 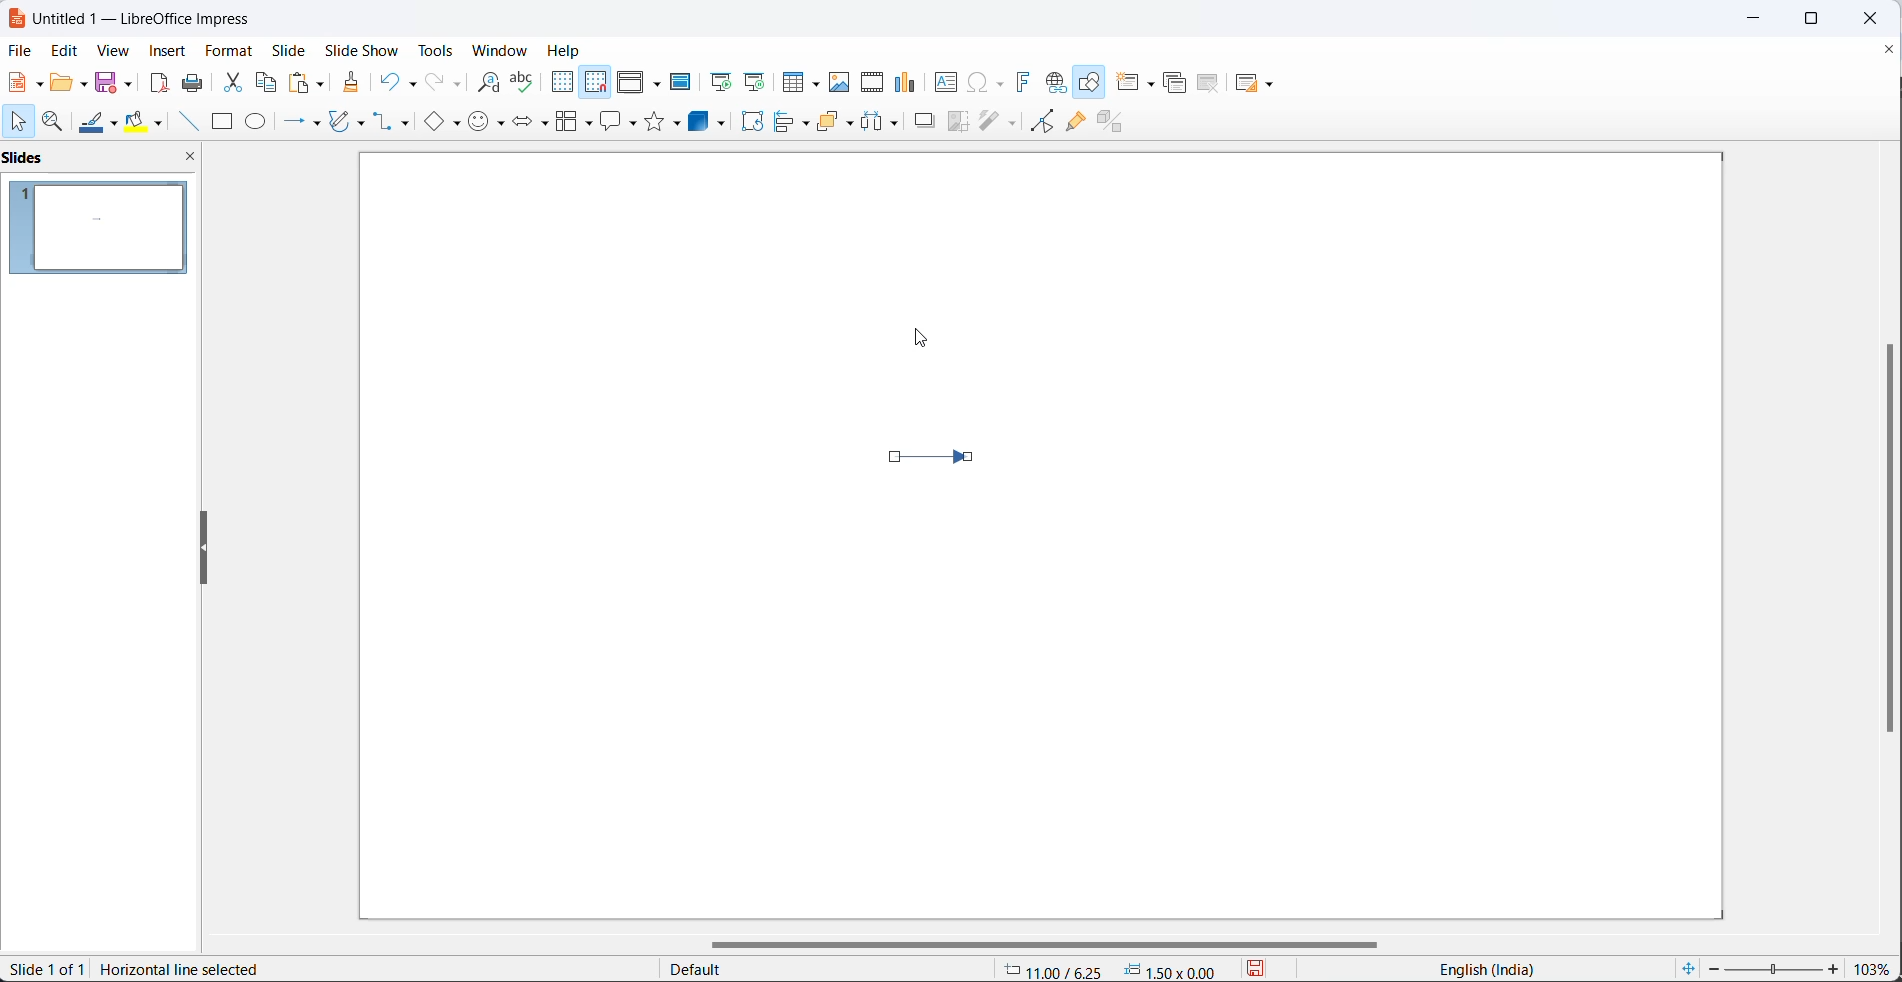 I want to click on find and replace, so click(x=483, y=81).